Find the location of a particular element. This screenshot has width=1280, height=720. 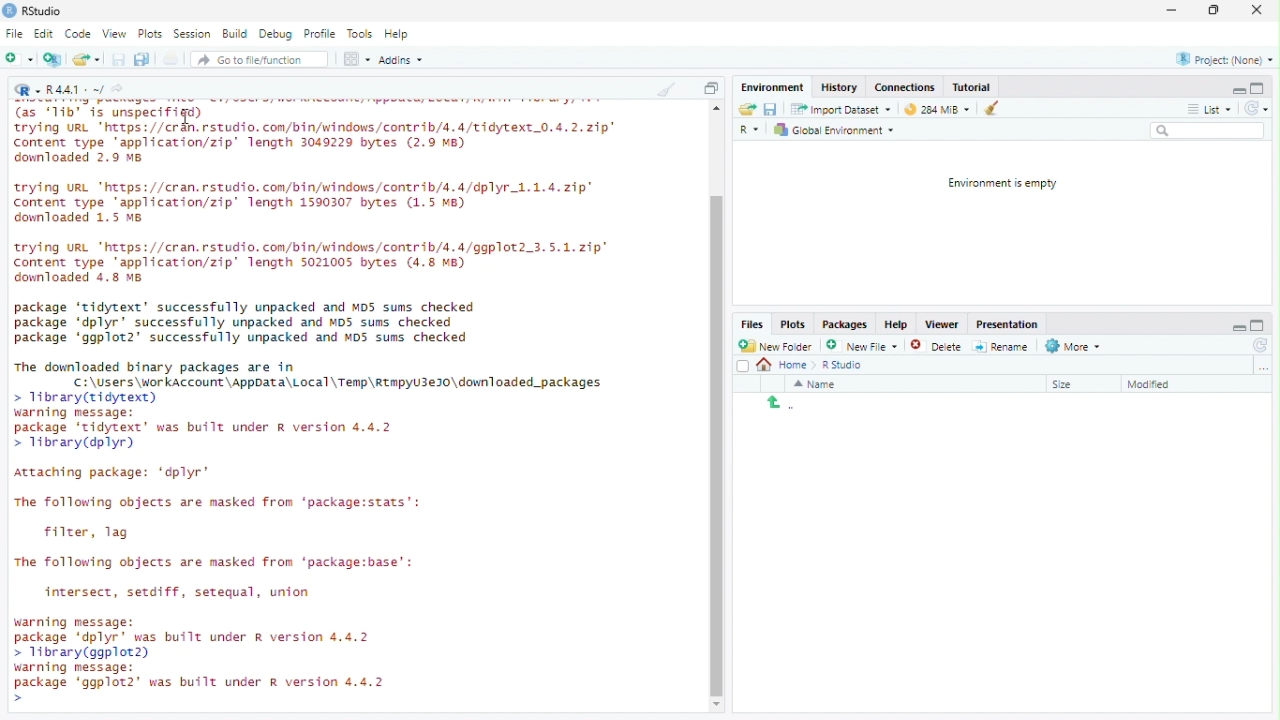

More is located at coordinates (1075, 347).